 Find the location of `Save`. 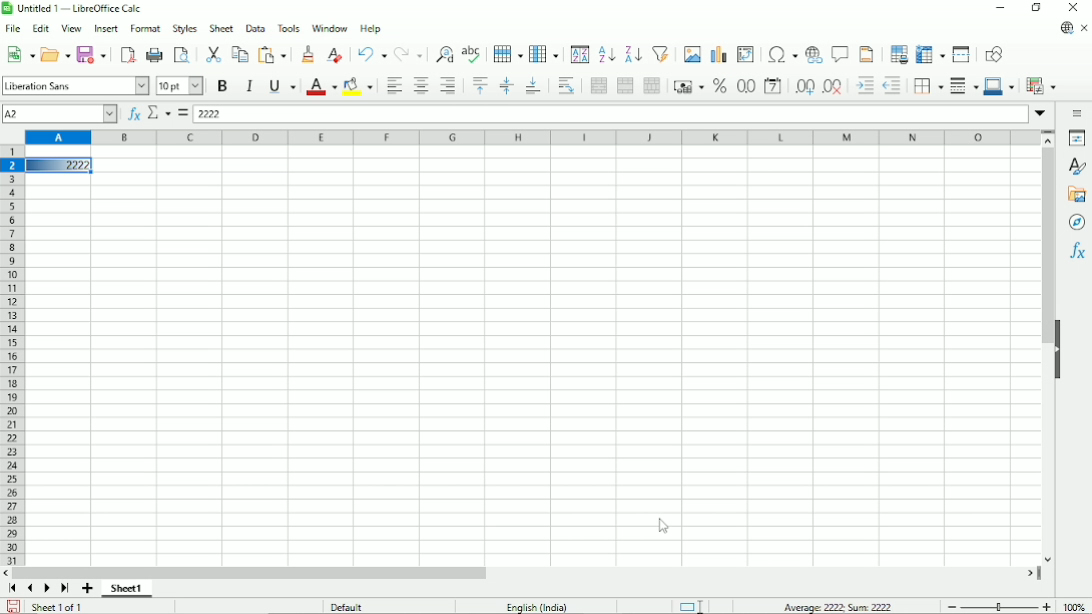

Save is located at coordinates (14, 605).